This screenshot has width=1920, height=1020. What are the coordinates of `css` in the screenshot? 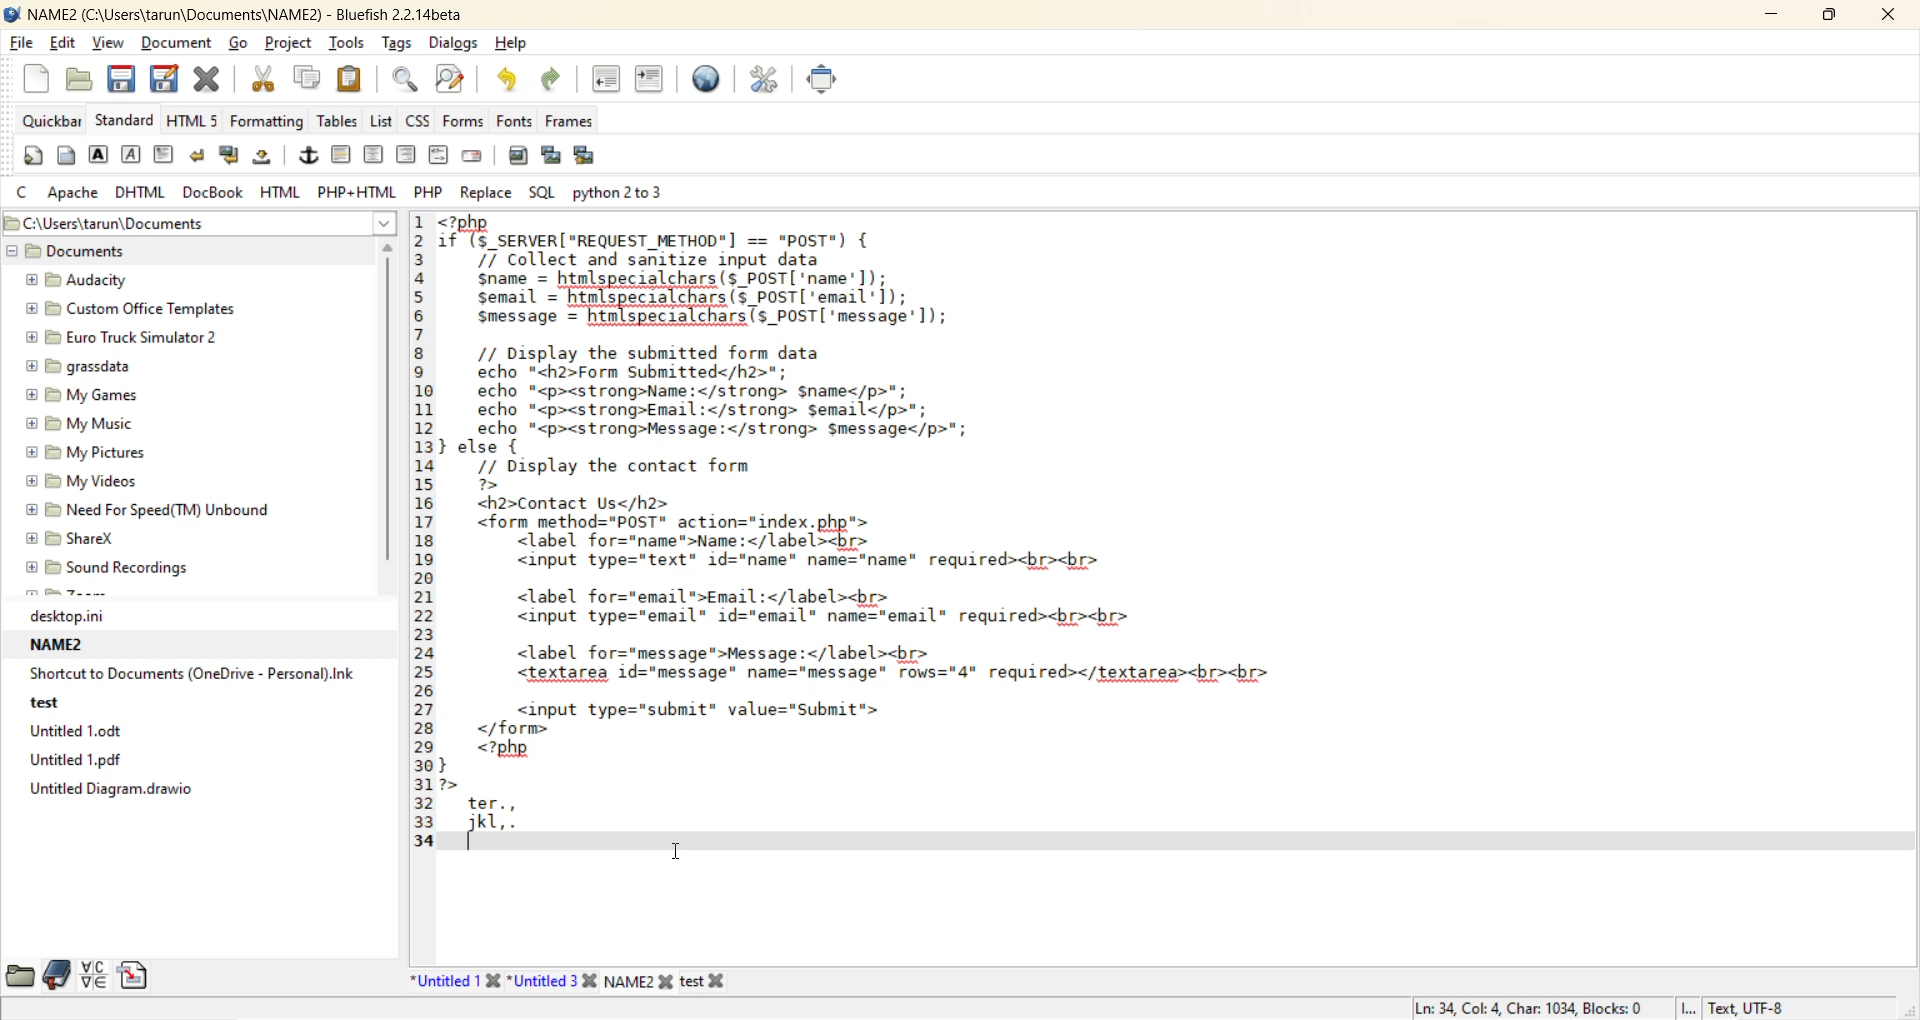 It's located at (420, 120).